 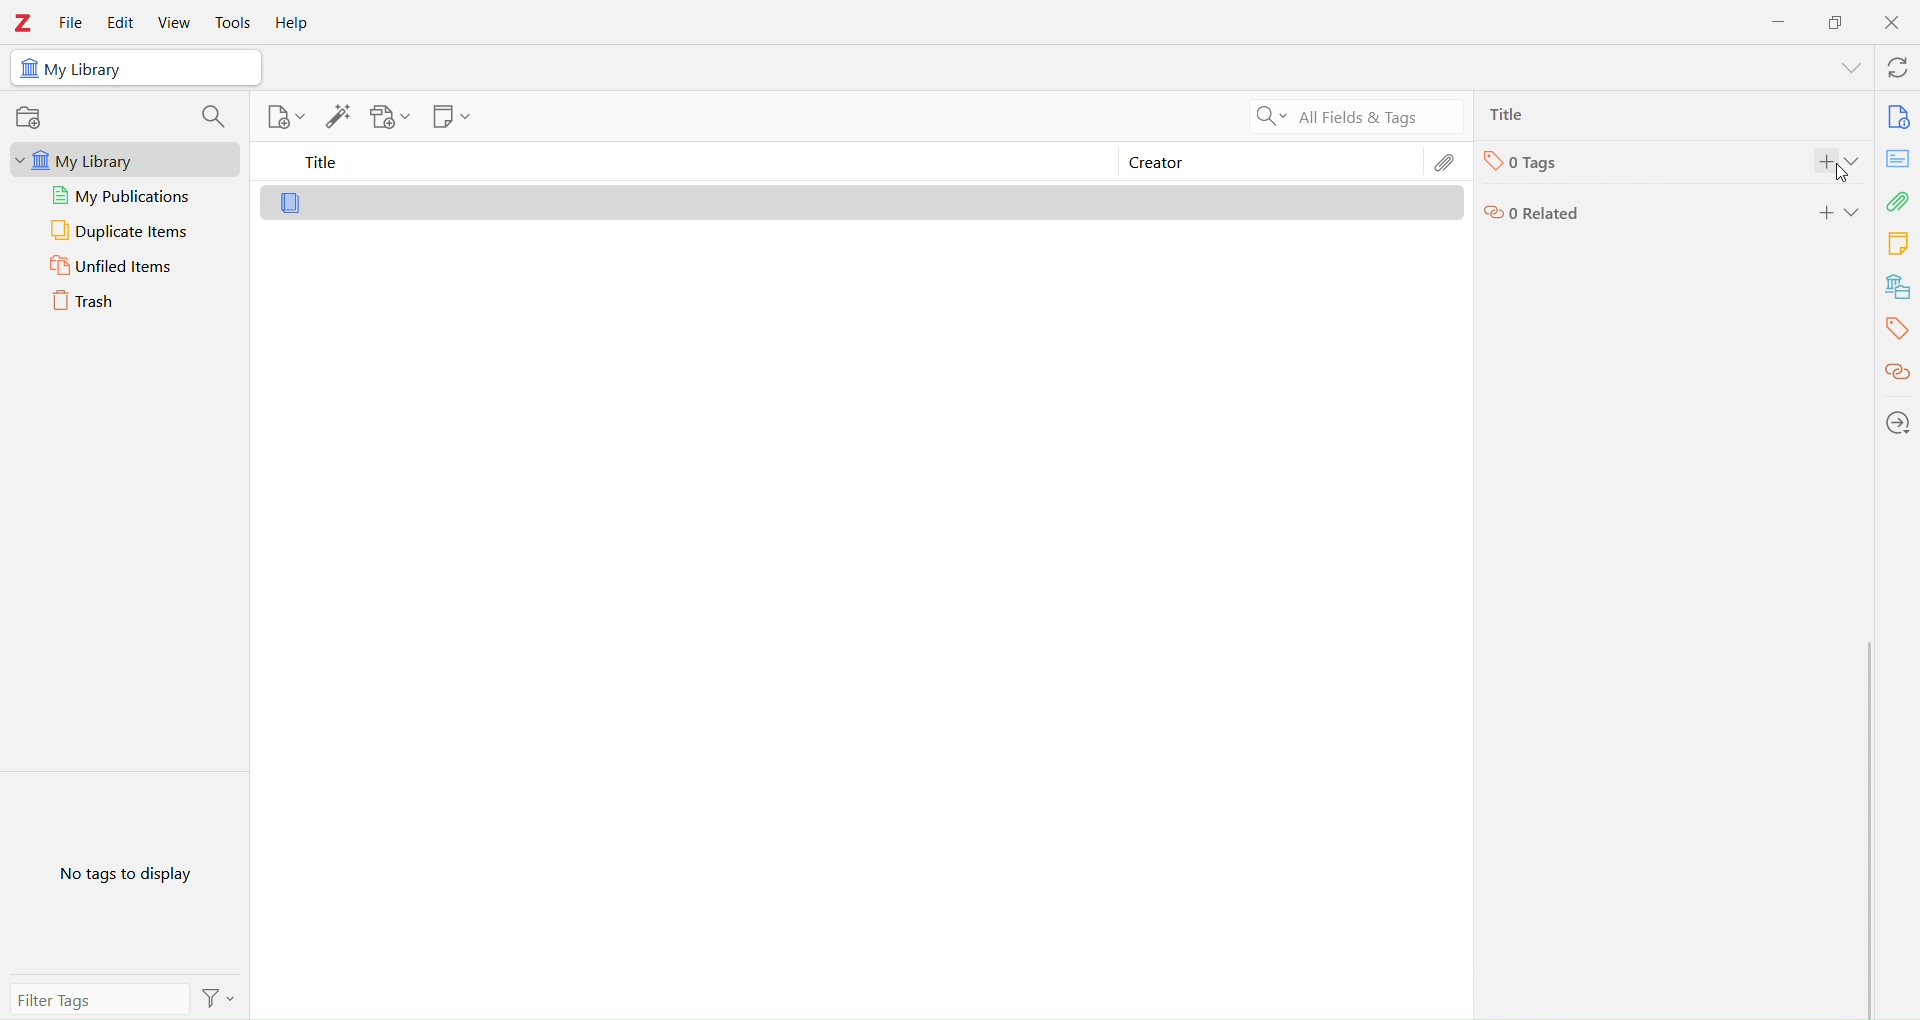 I want to click on All Filters & Tags, so click(x=1352, y=119).